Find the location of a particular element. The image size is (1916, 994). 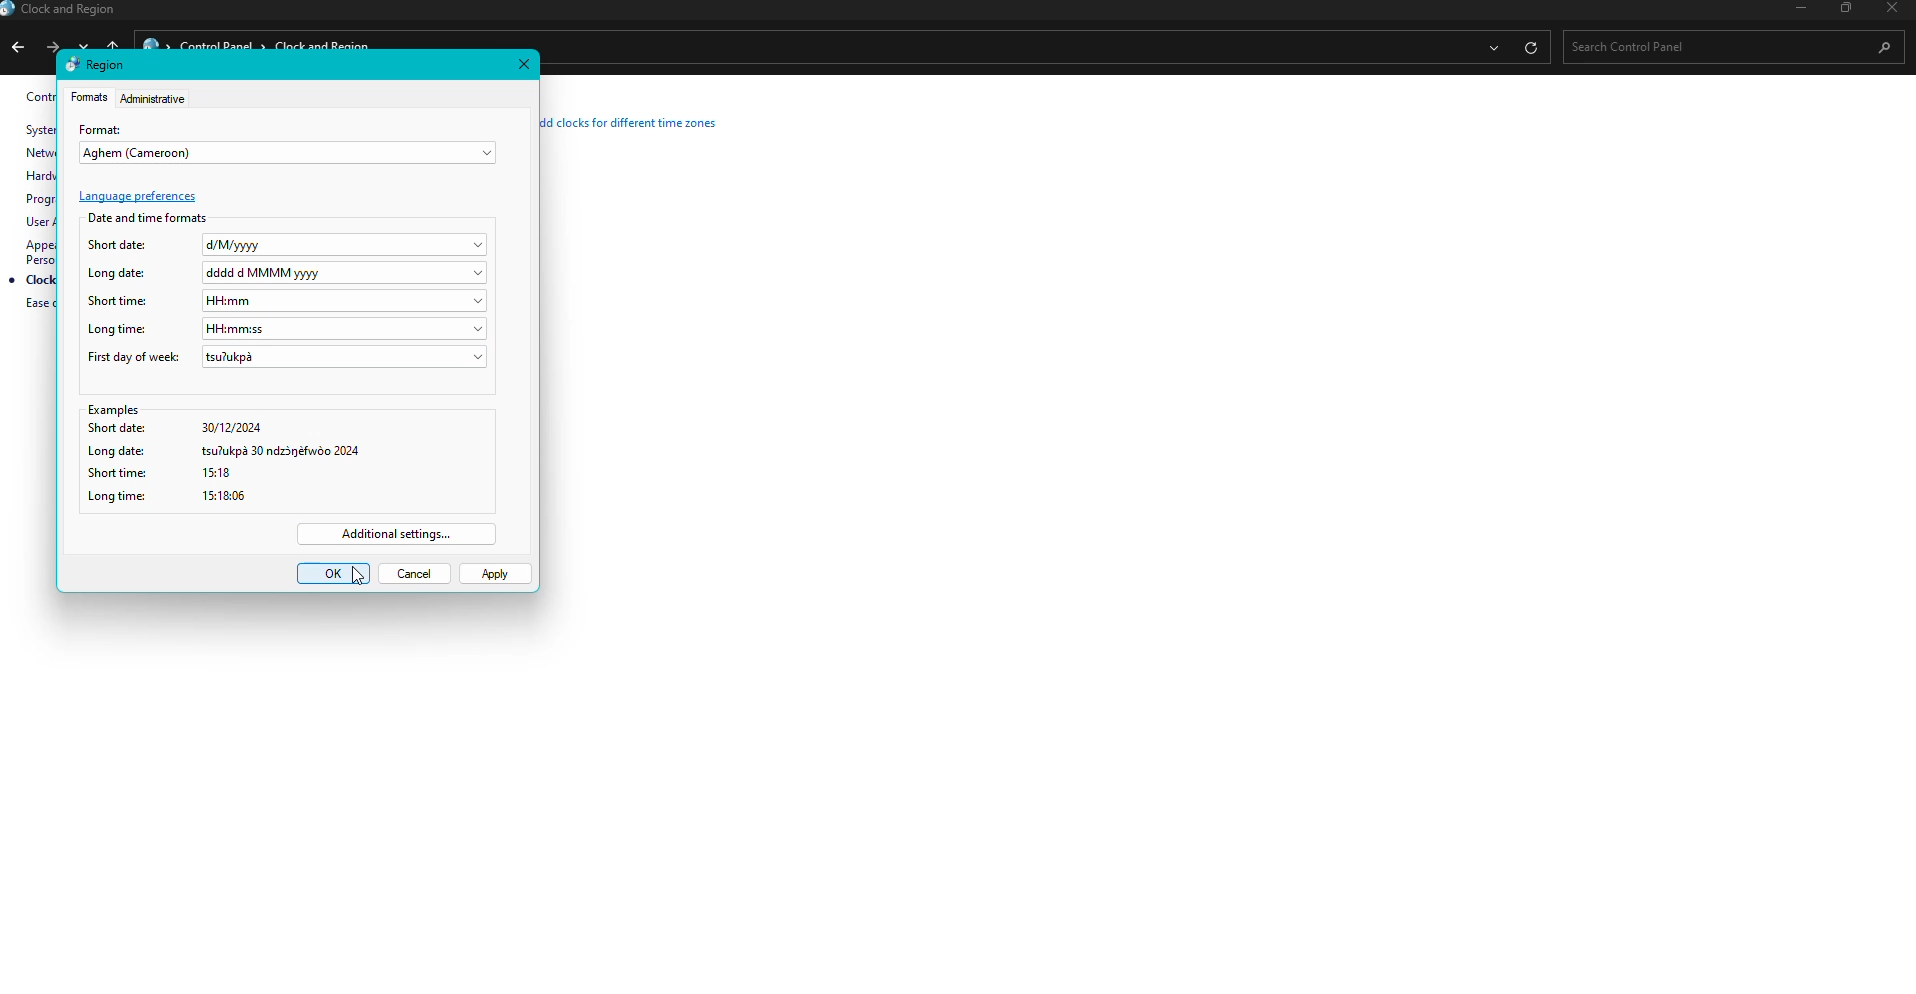

Long date is located at coordinates (288, 272).